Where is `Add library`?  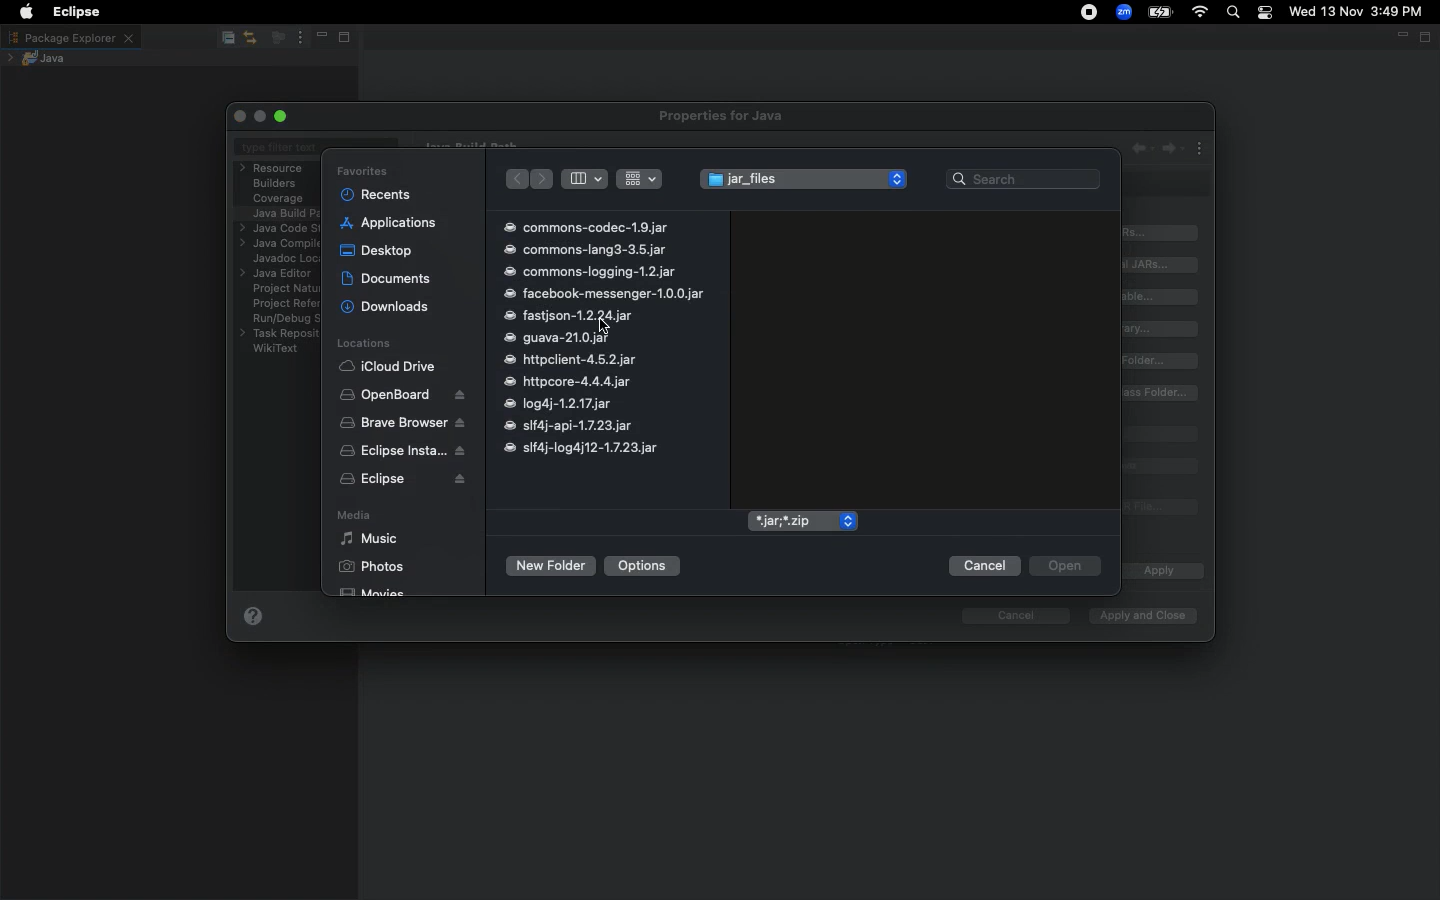 Add library is located at coordinates (1164, 329).